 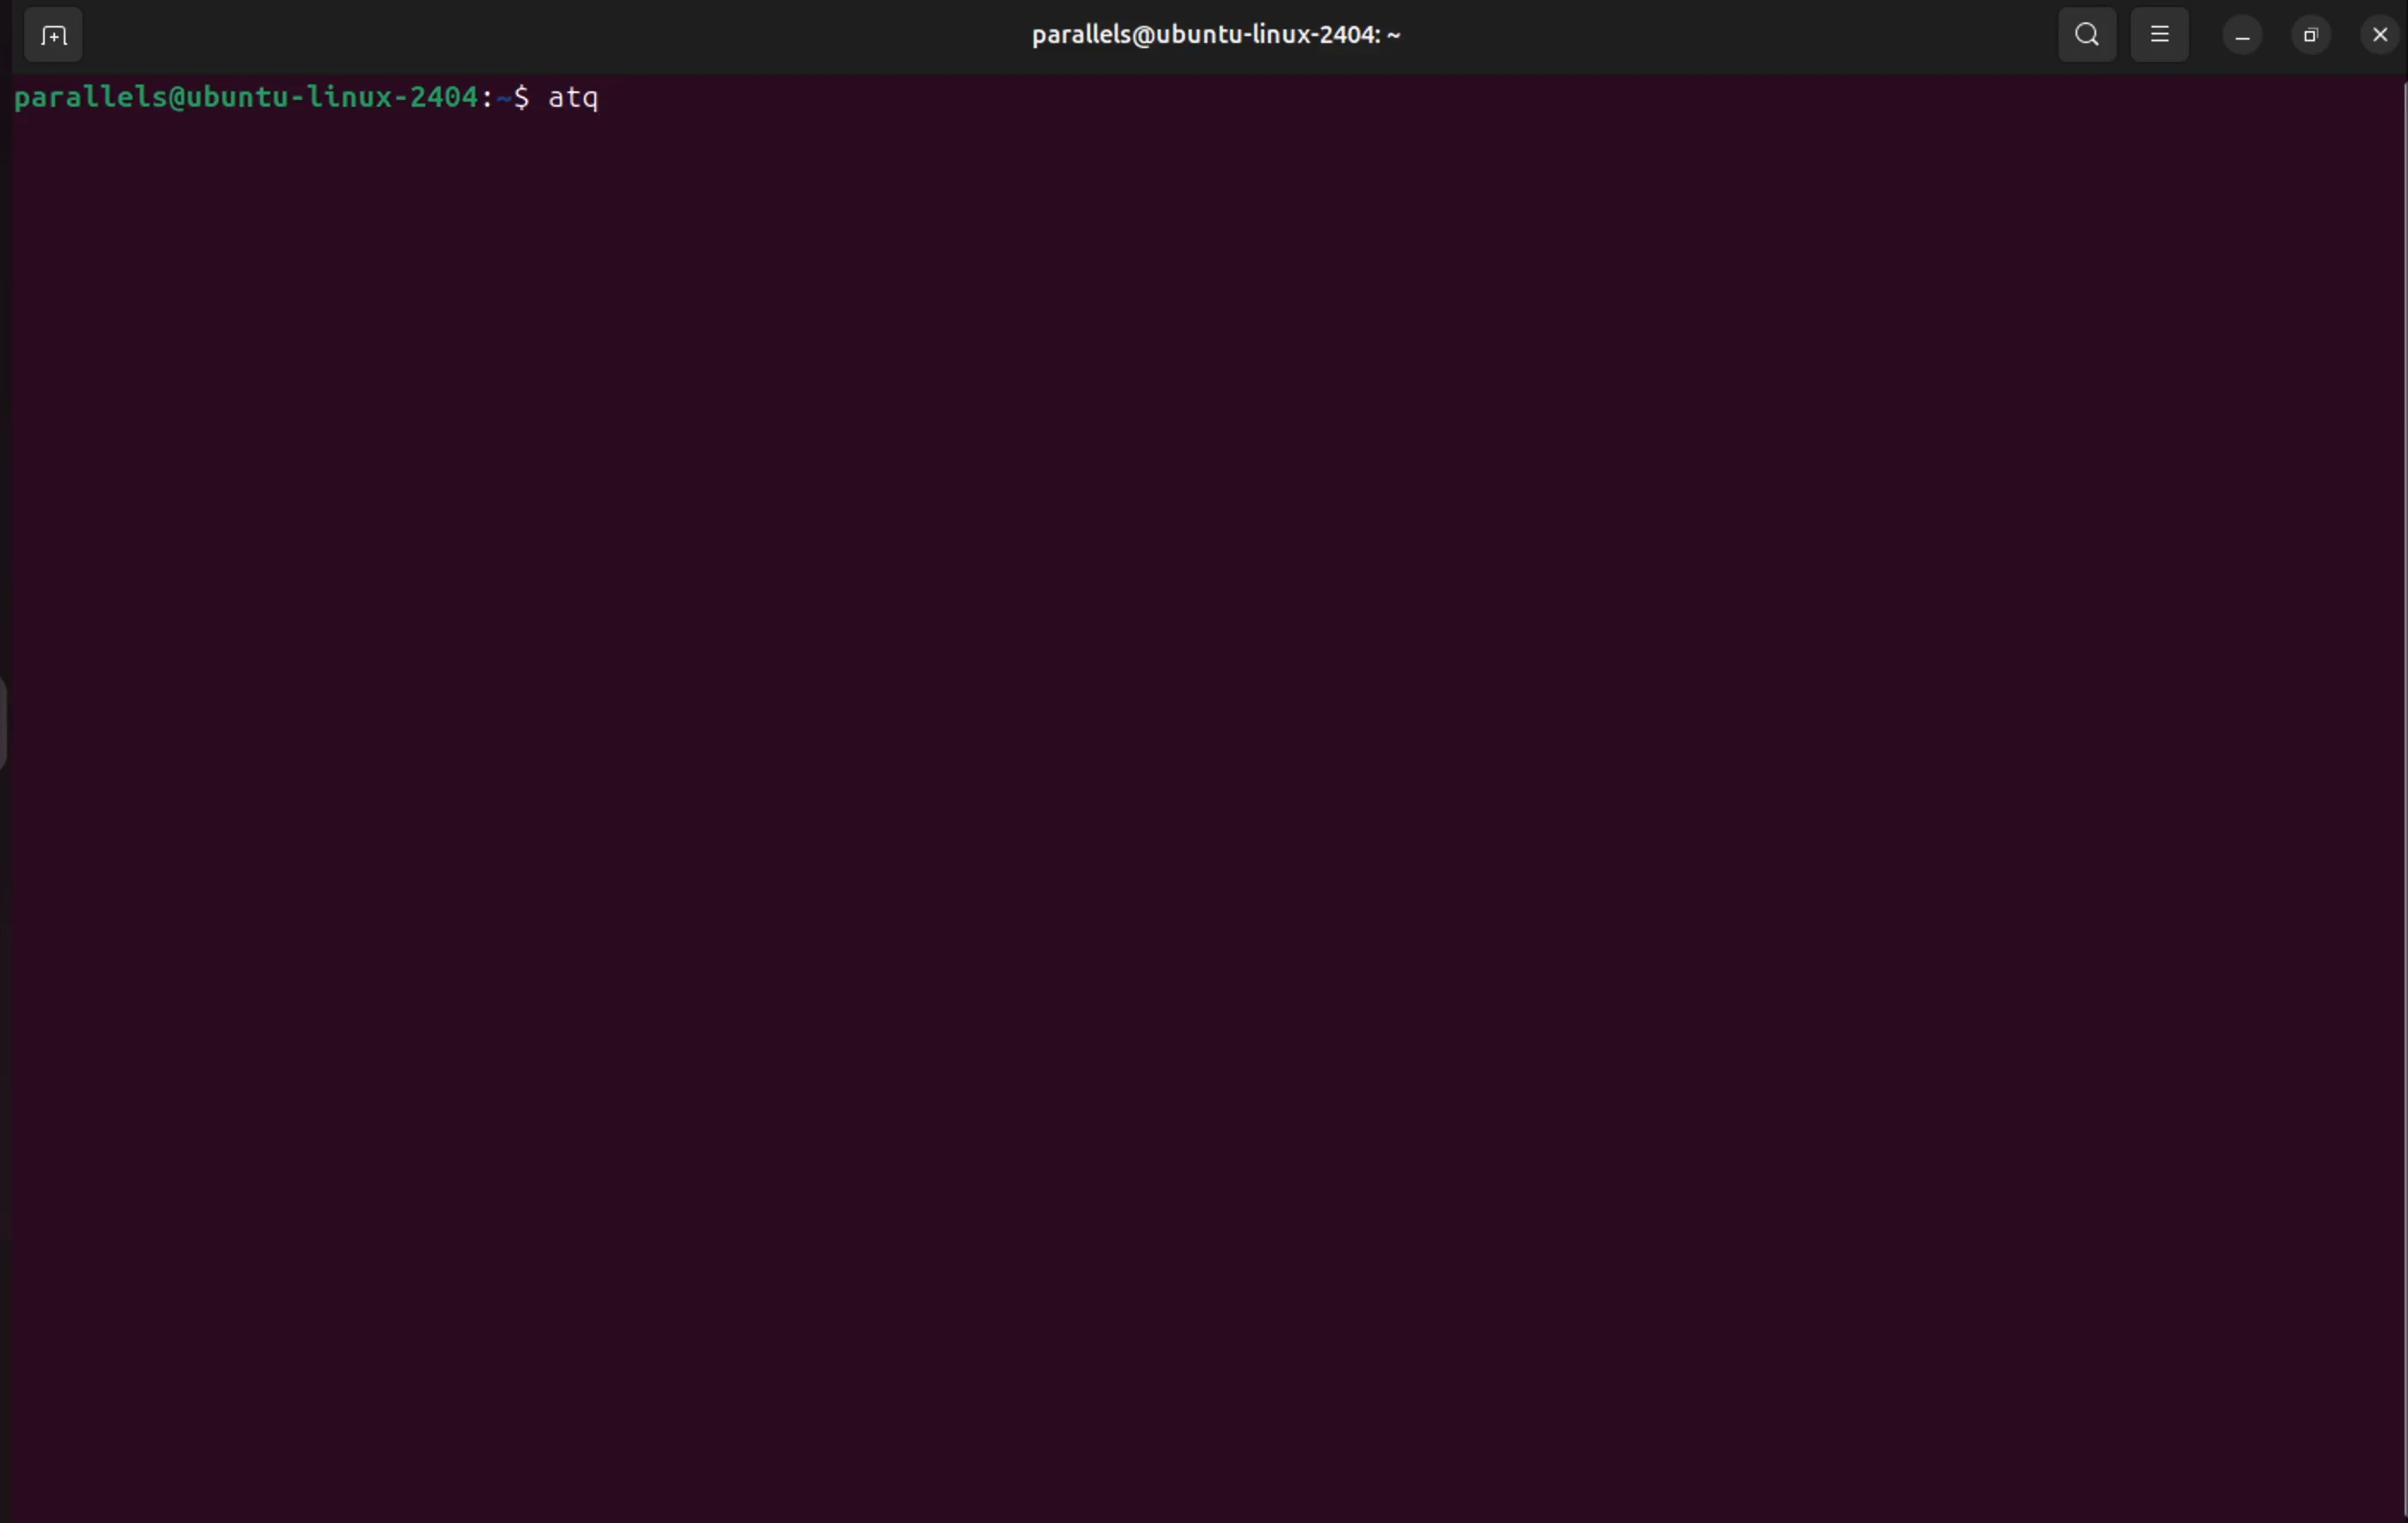 What do you see at coordinates (2238, 38) in the screenshot?
I see `minimize` at bounding box center [2238, 38].